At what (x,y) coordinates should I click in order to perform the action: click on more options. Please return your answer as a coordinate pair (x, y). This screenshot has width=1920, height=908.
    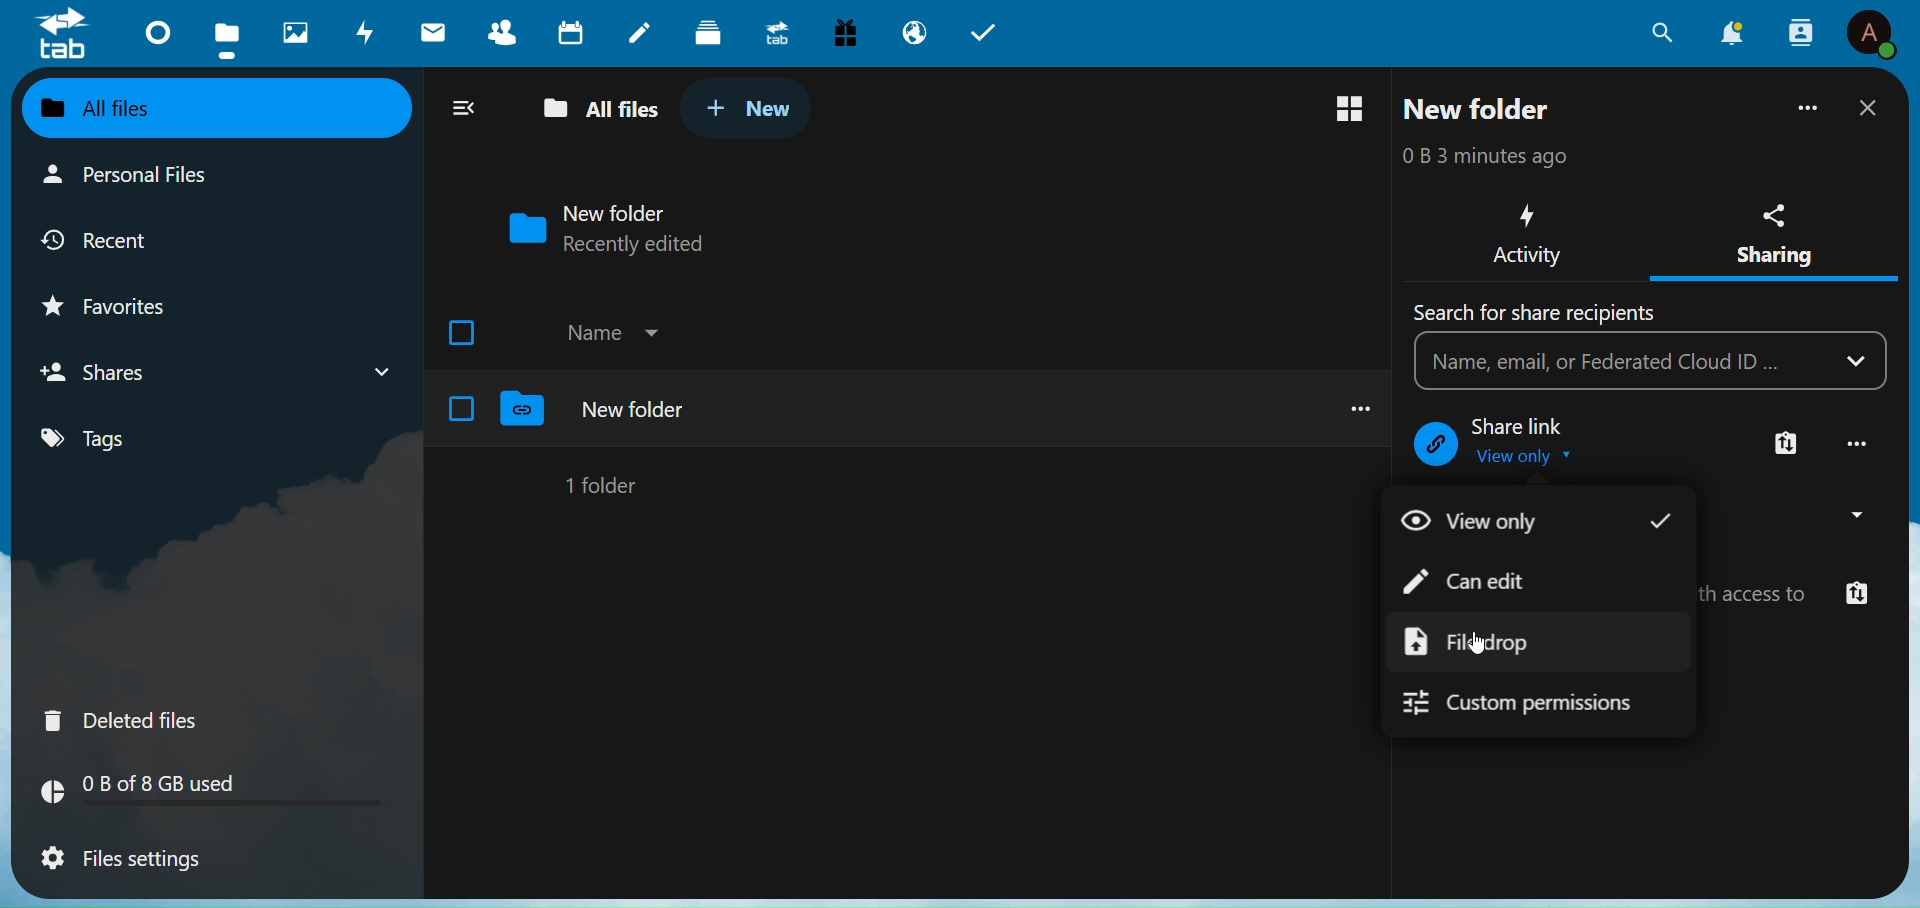
    Looking at the image, I should click on (1352, 405).